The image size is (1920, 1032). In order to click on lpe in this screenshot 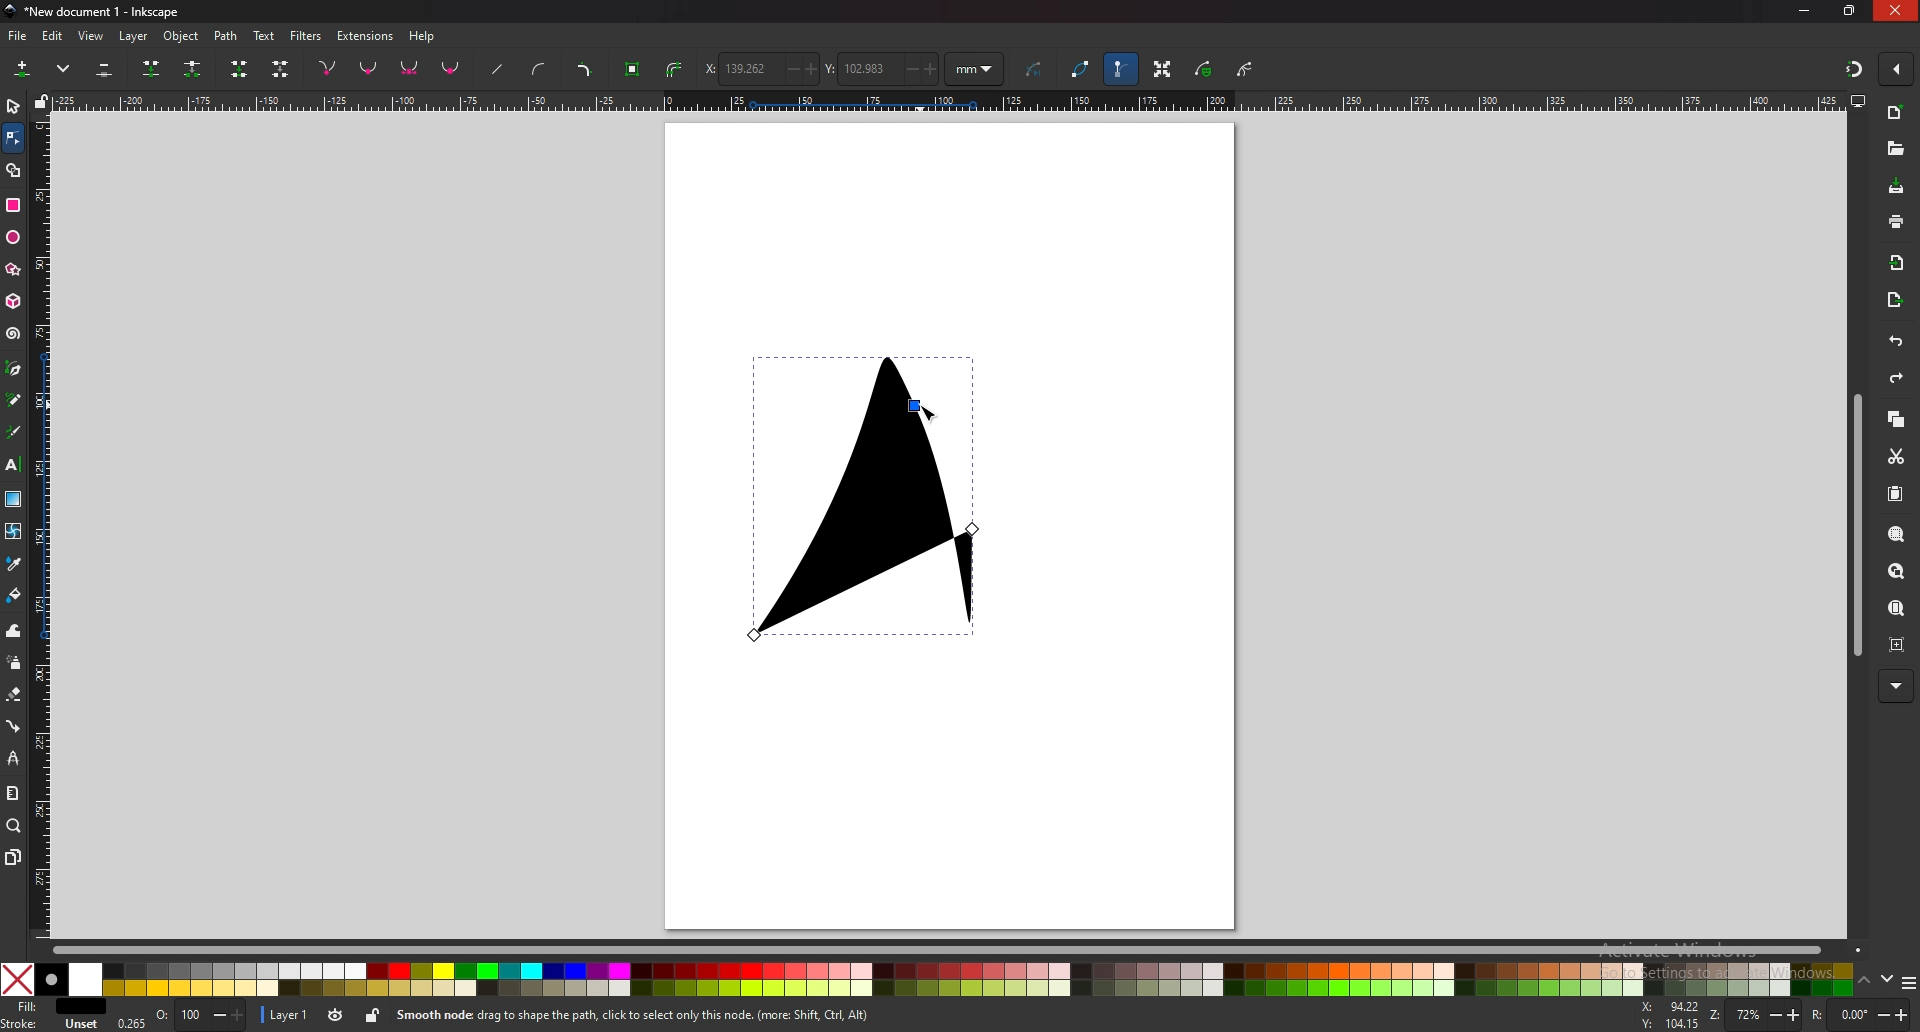, I will do `click(13, 757)`.